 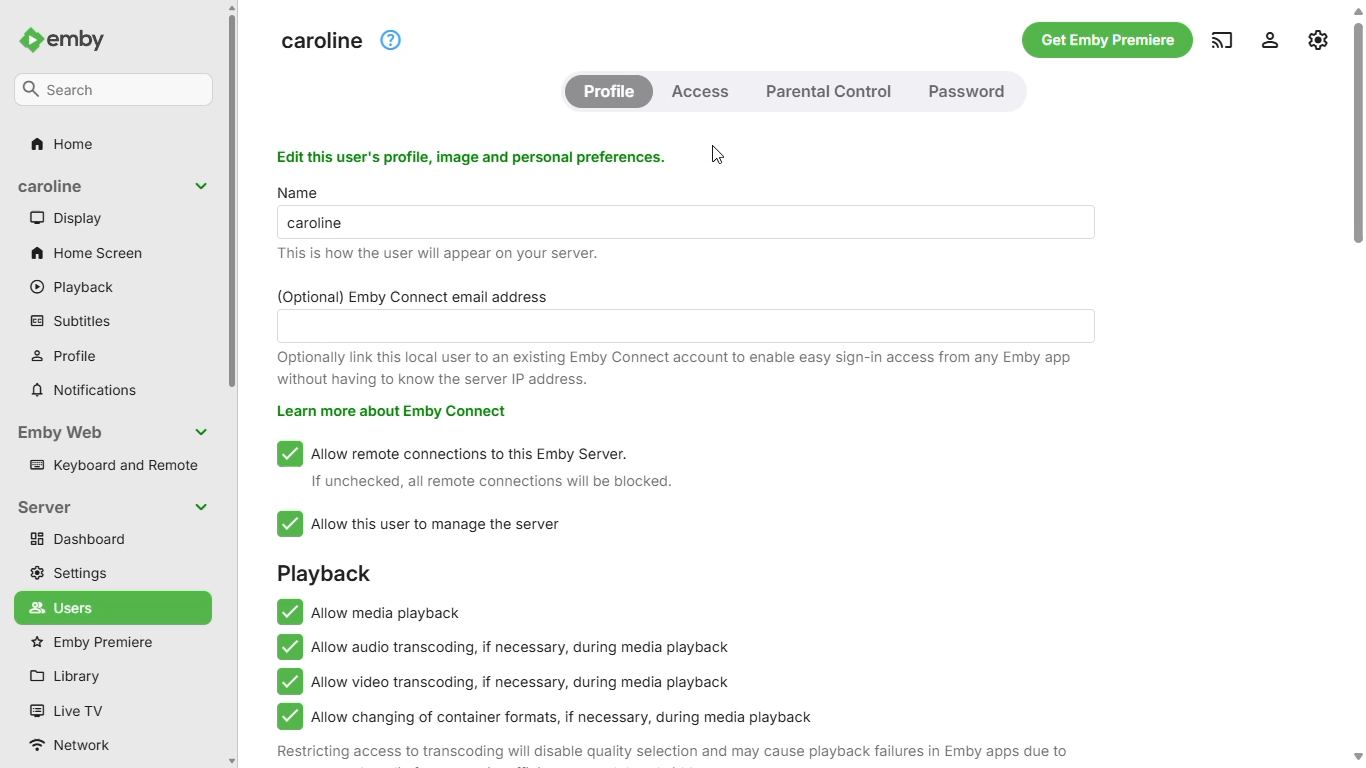 What do you see at coordinates (963, 92) in the screenshot?
I see `password` at bounding box center [963, 92].